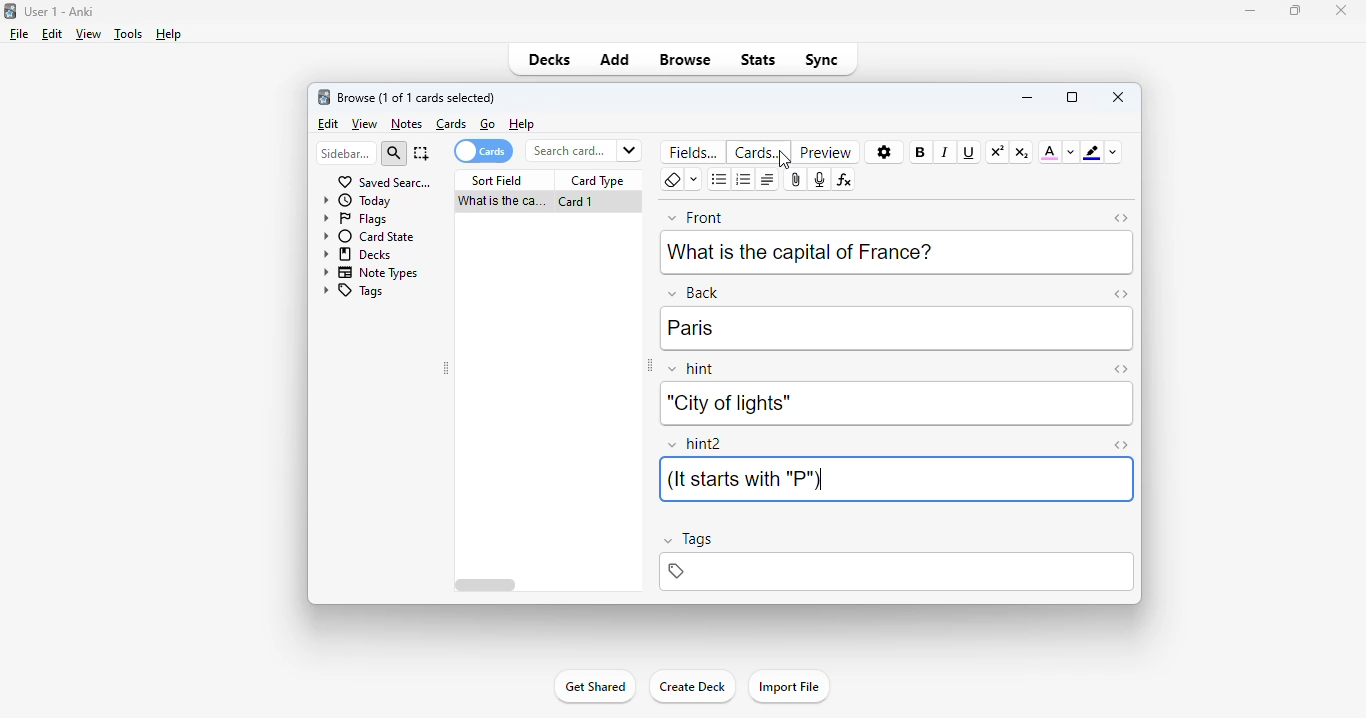  I want to click on what is the capital of France?, so click(800, 250).